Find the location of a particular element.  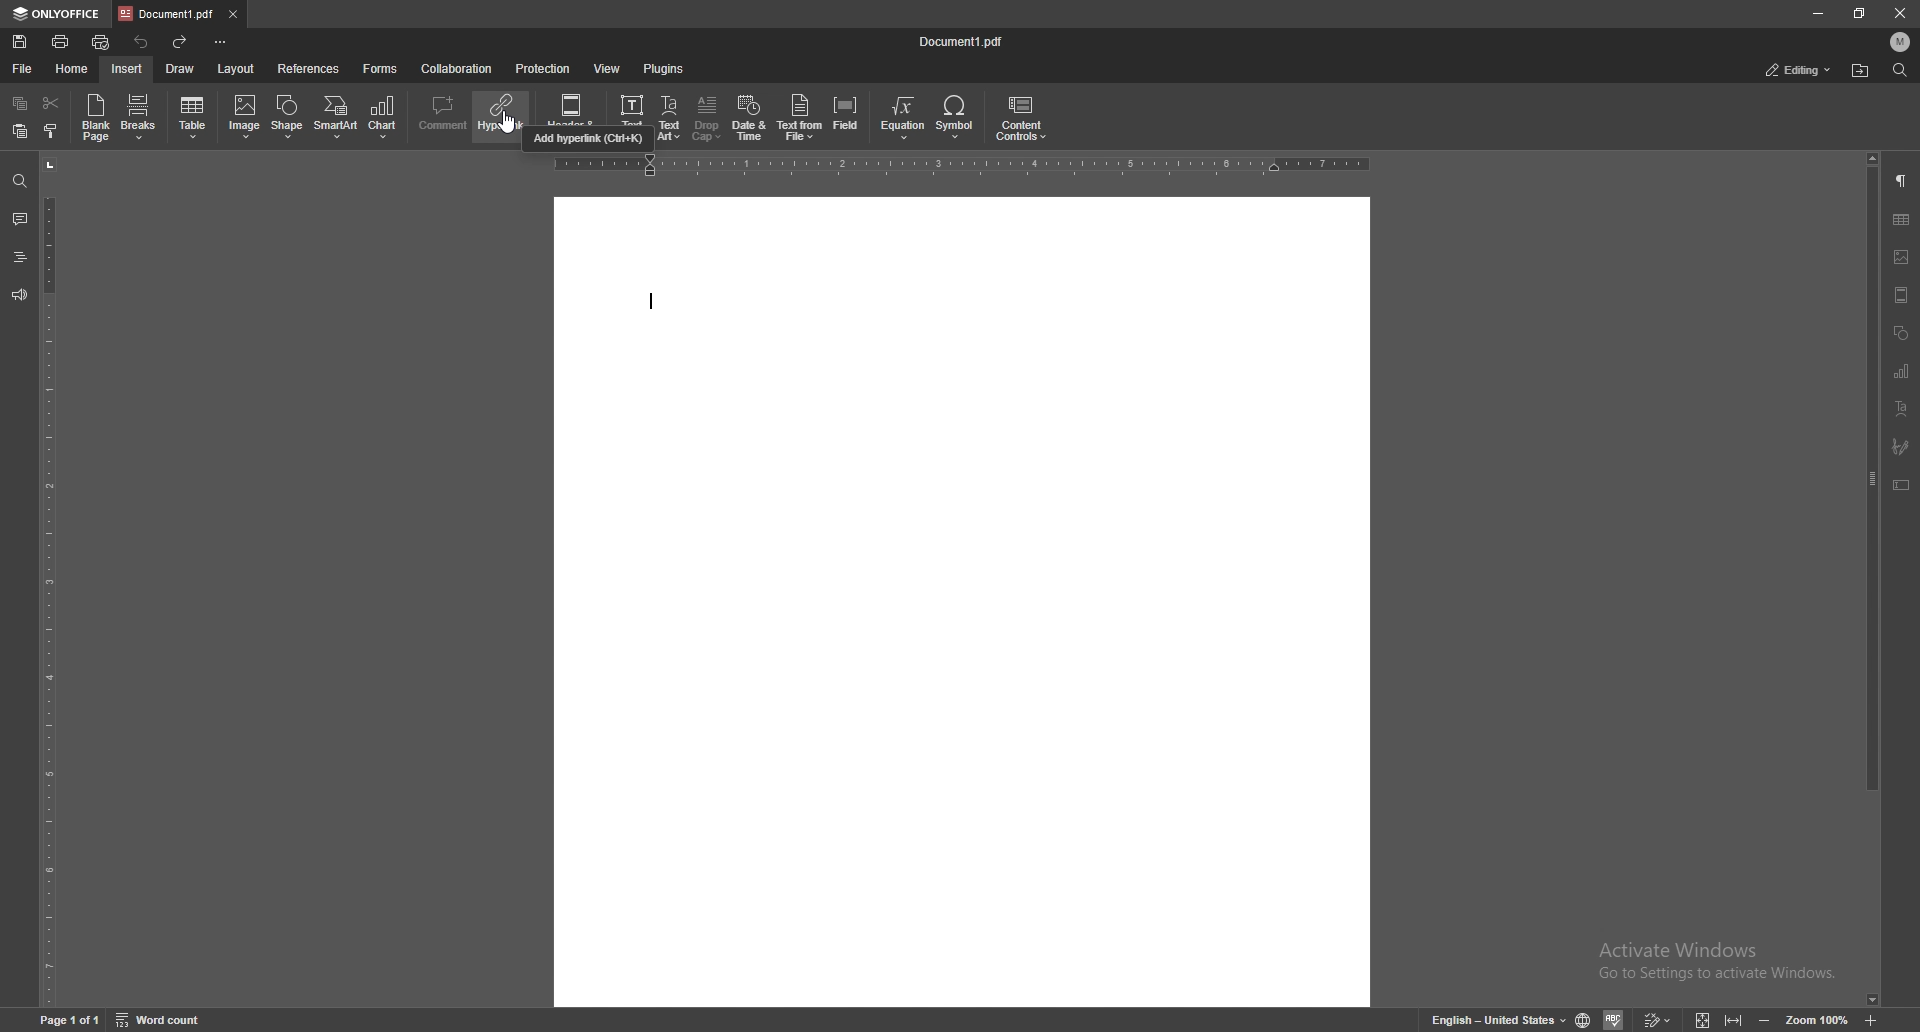

draw is located at coordinates (181, 69).